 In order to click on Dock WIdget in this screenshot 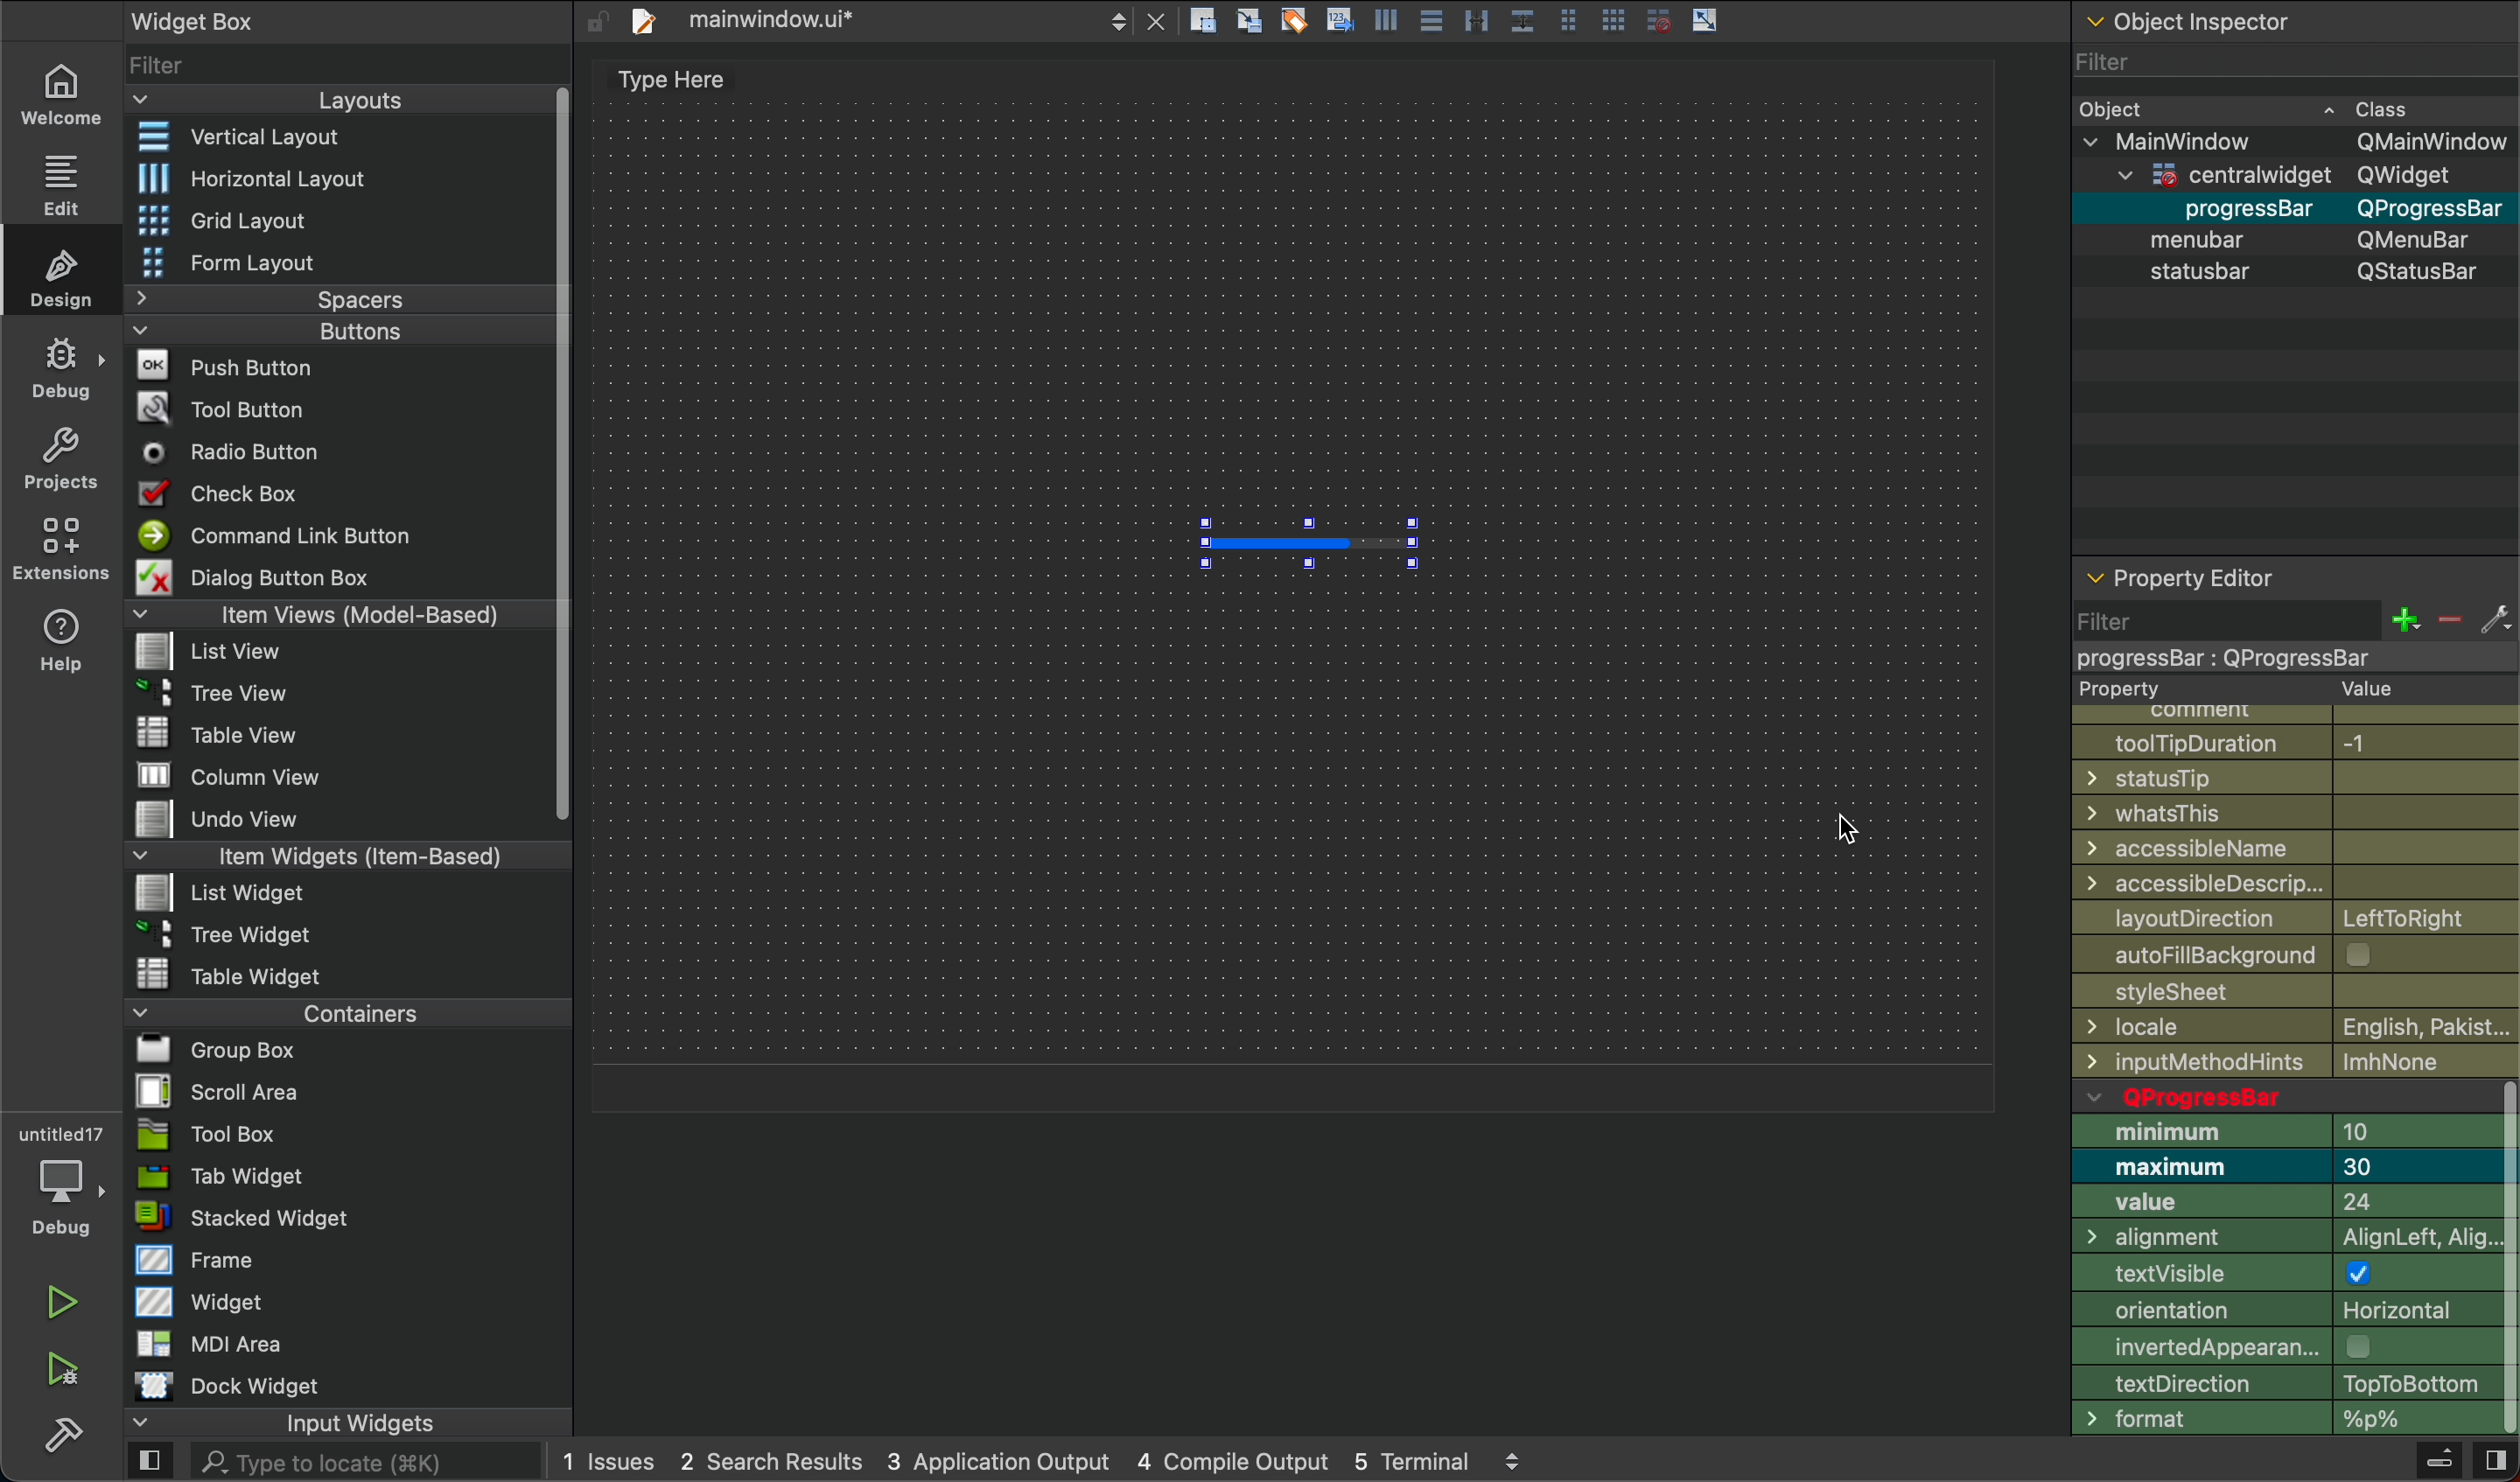, I will do `click(227, 1386)`.